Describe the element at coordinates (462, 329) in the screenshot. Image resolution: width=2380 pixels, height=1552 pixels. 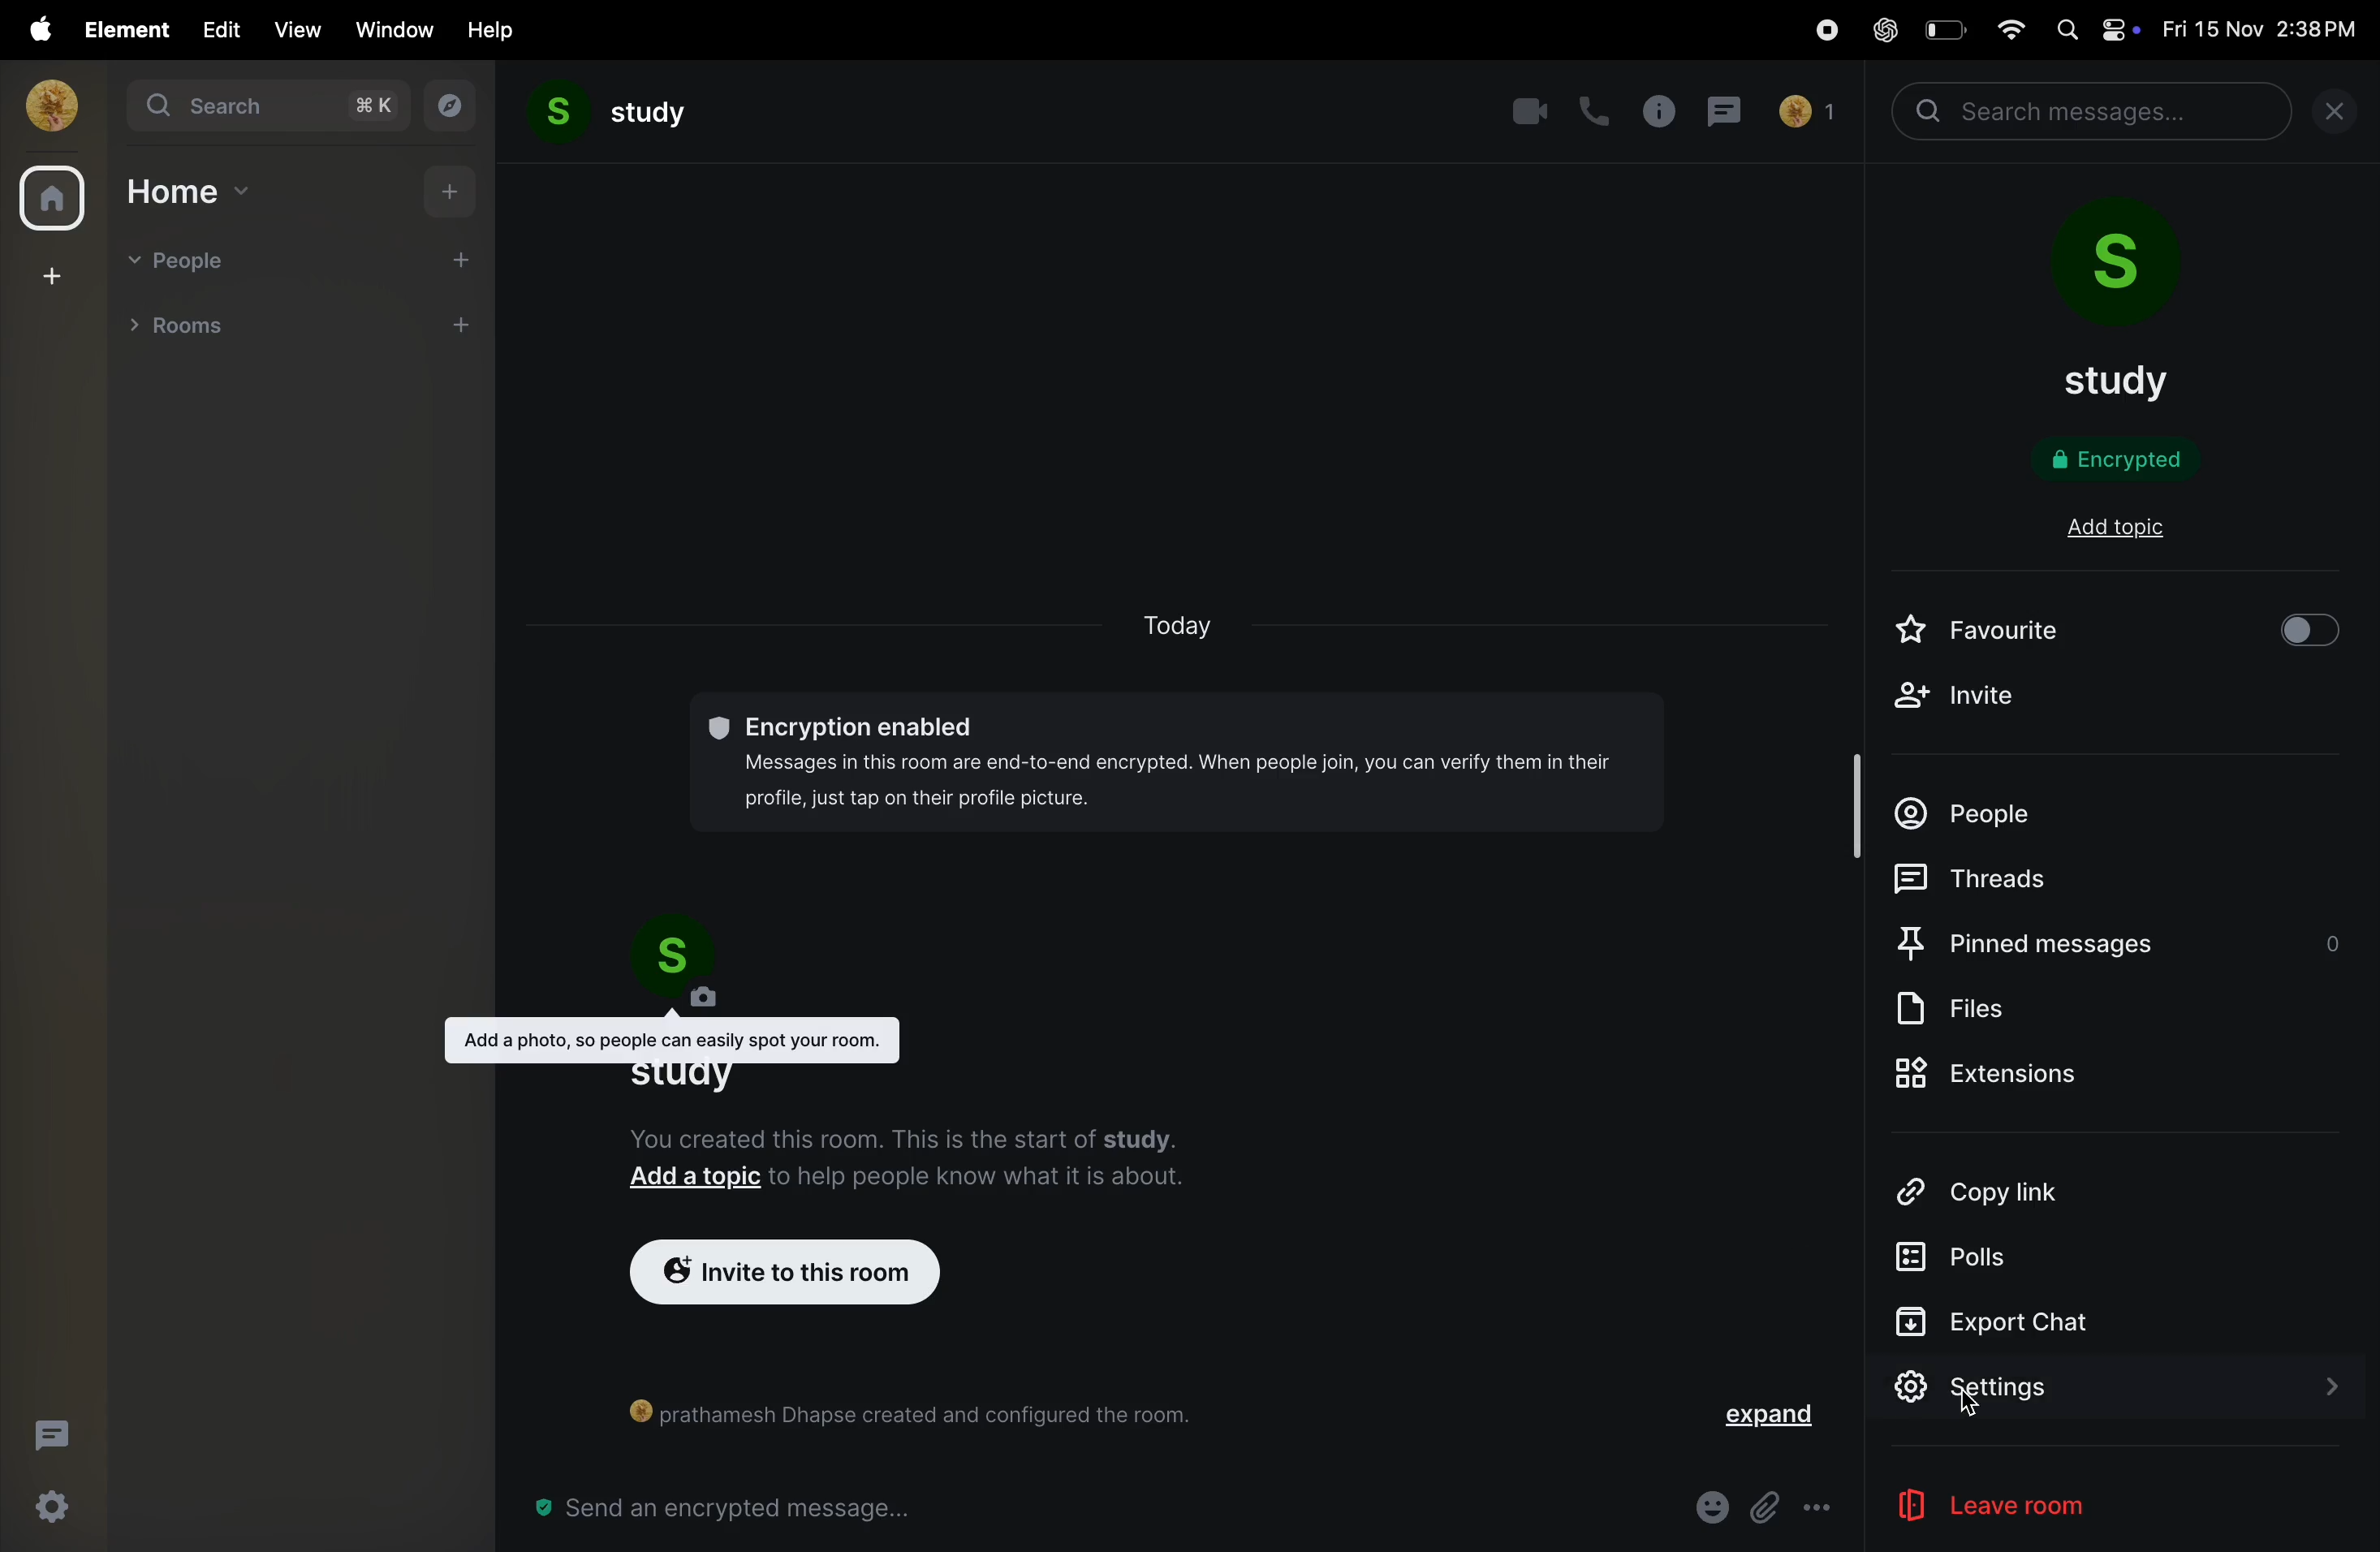
I see `add room` at that location.